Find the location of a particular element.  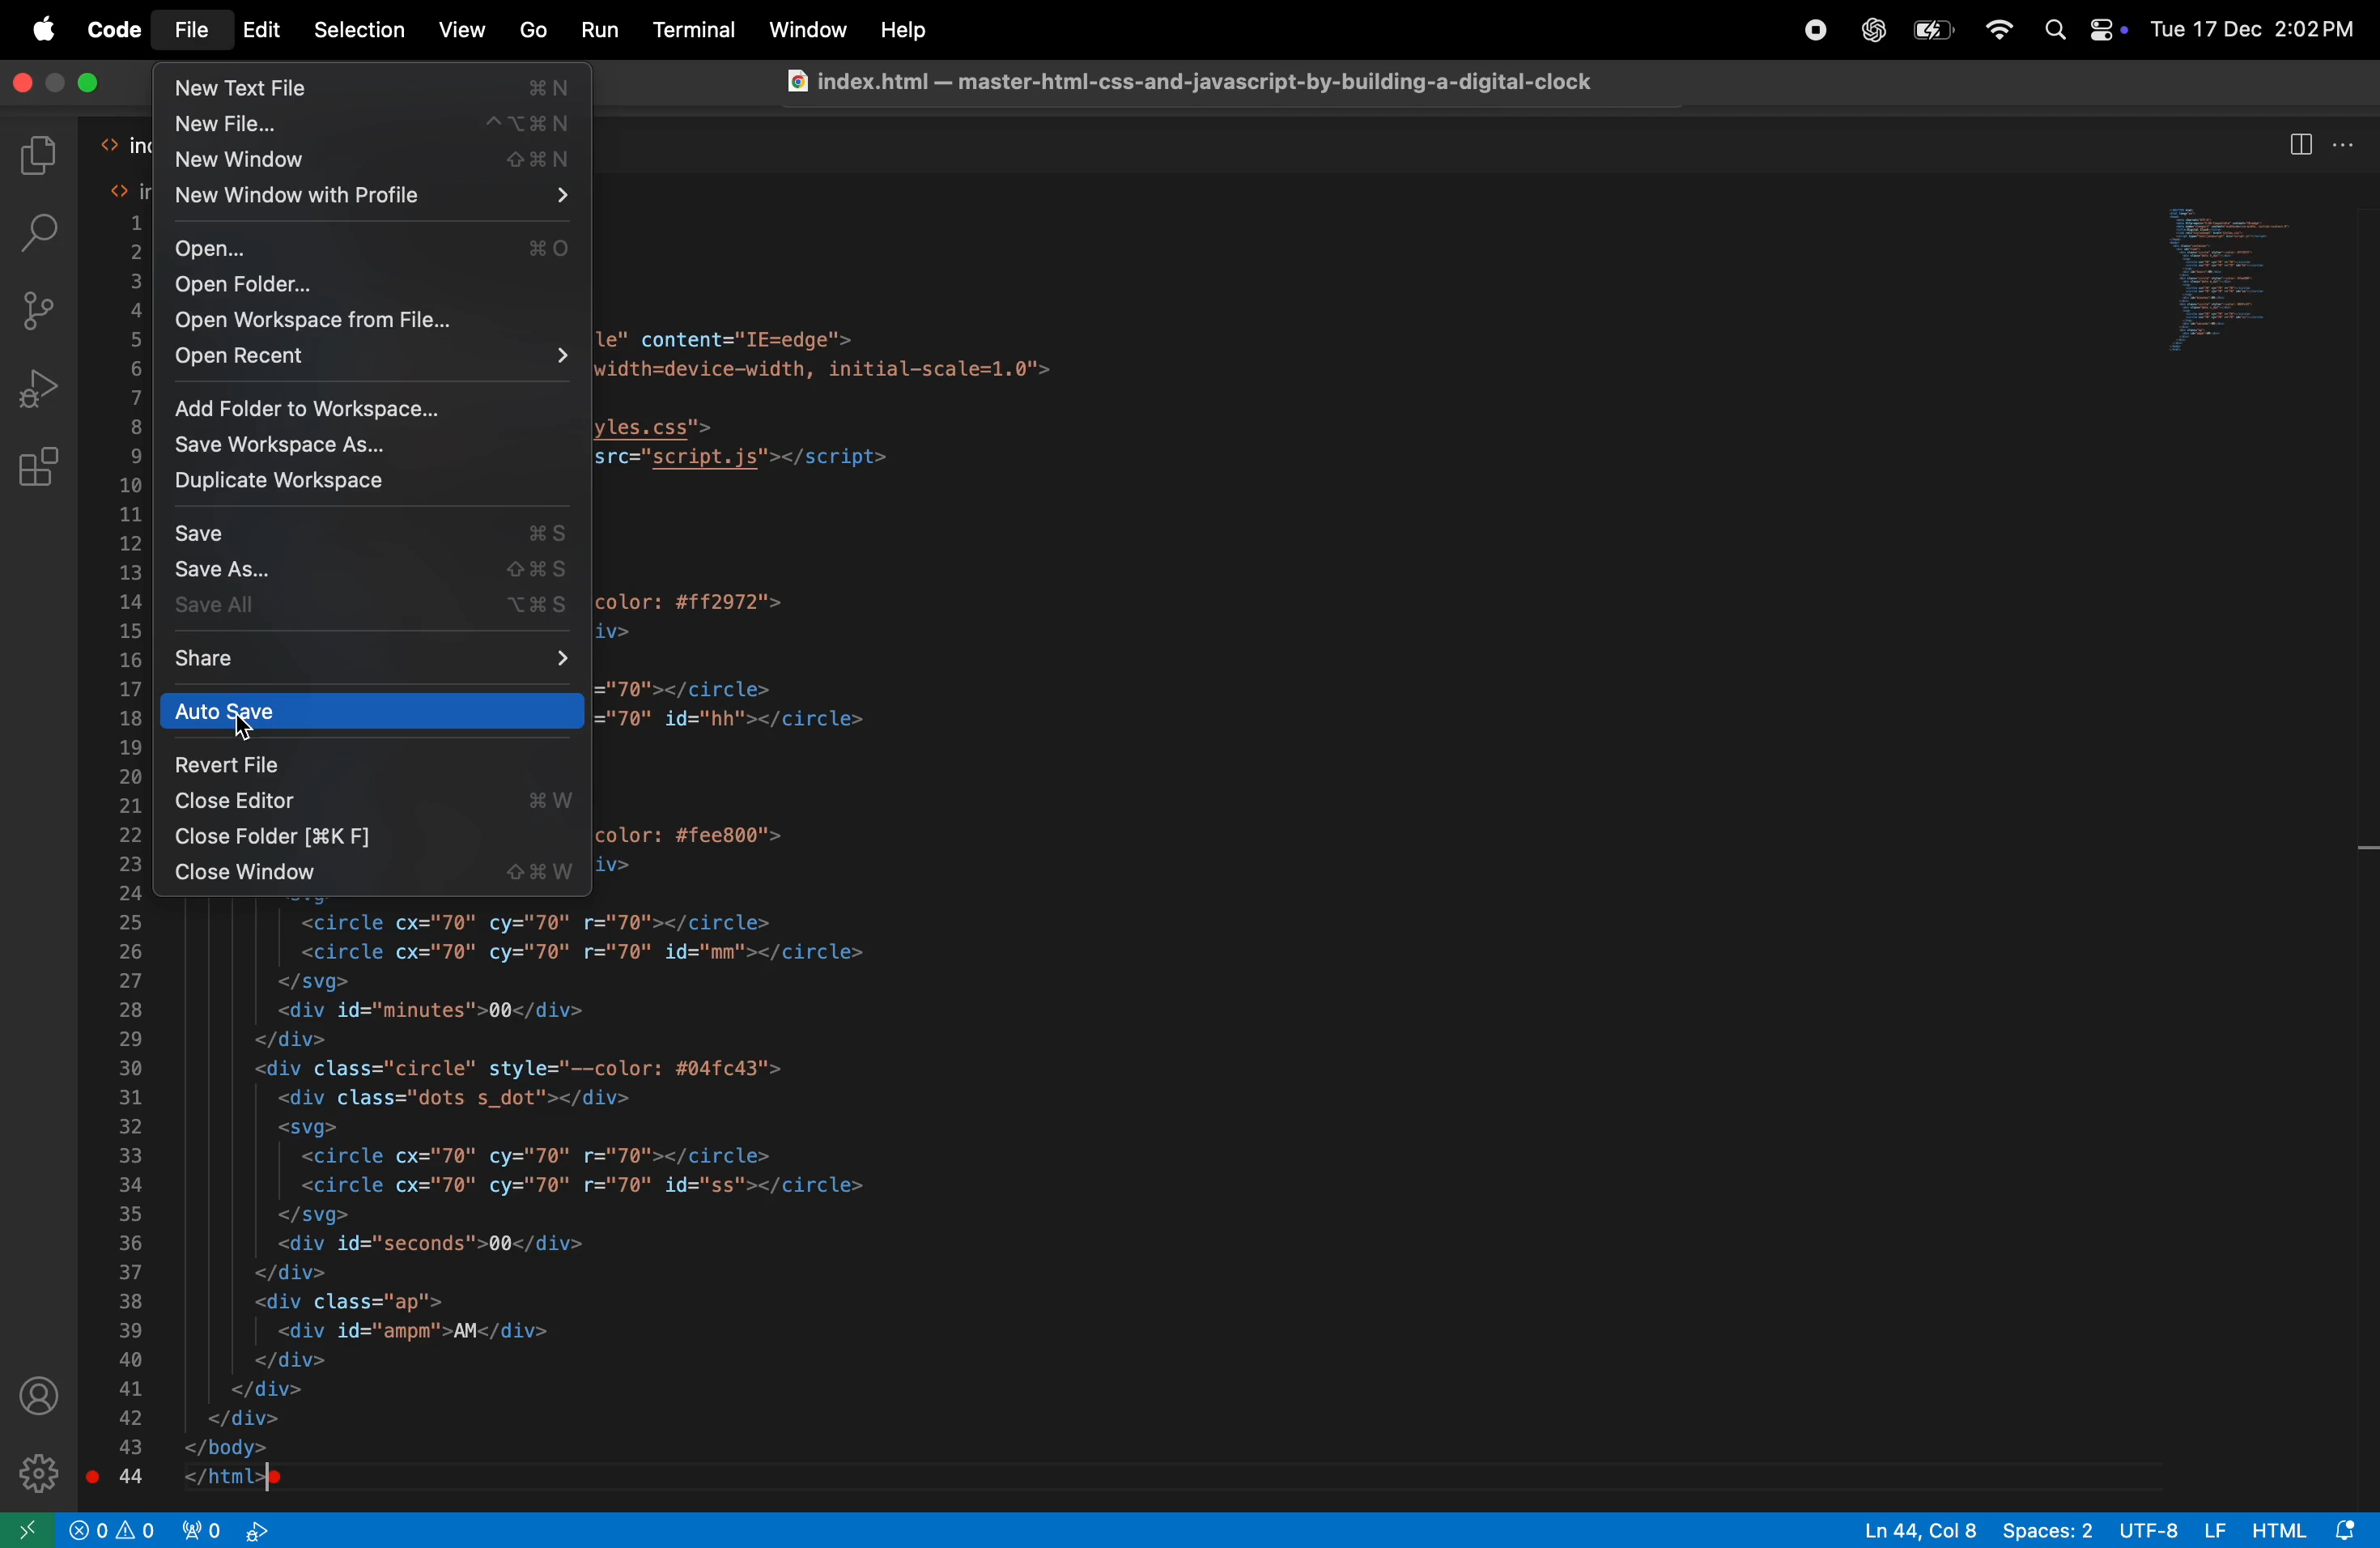

close folder is located at coordinates (372, 837).